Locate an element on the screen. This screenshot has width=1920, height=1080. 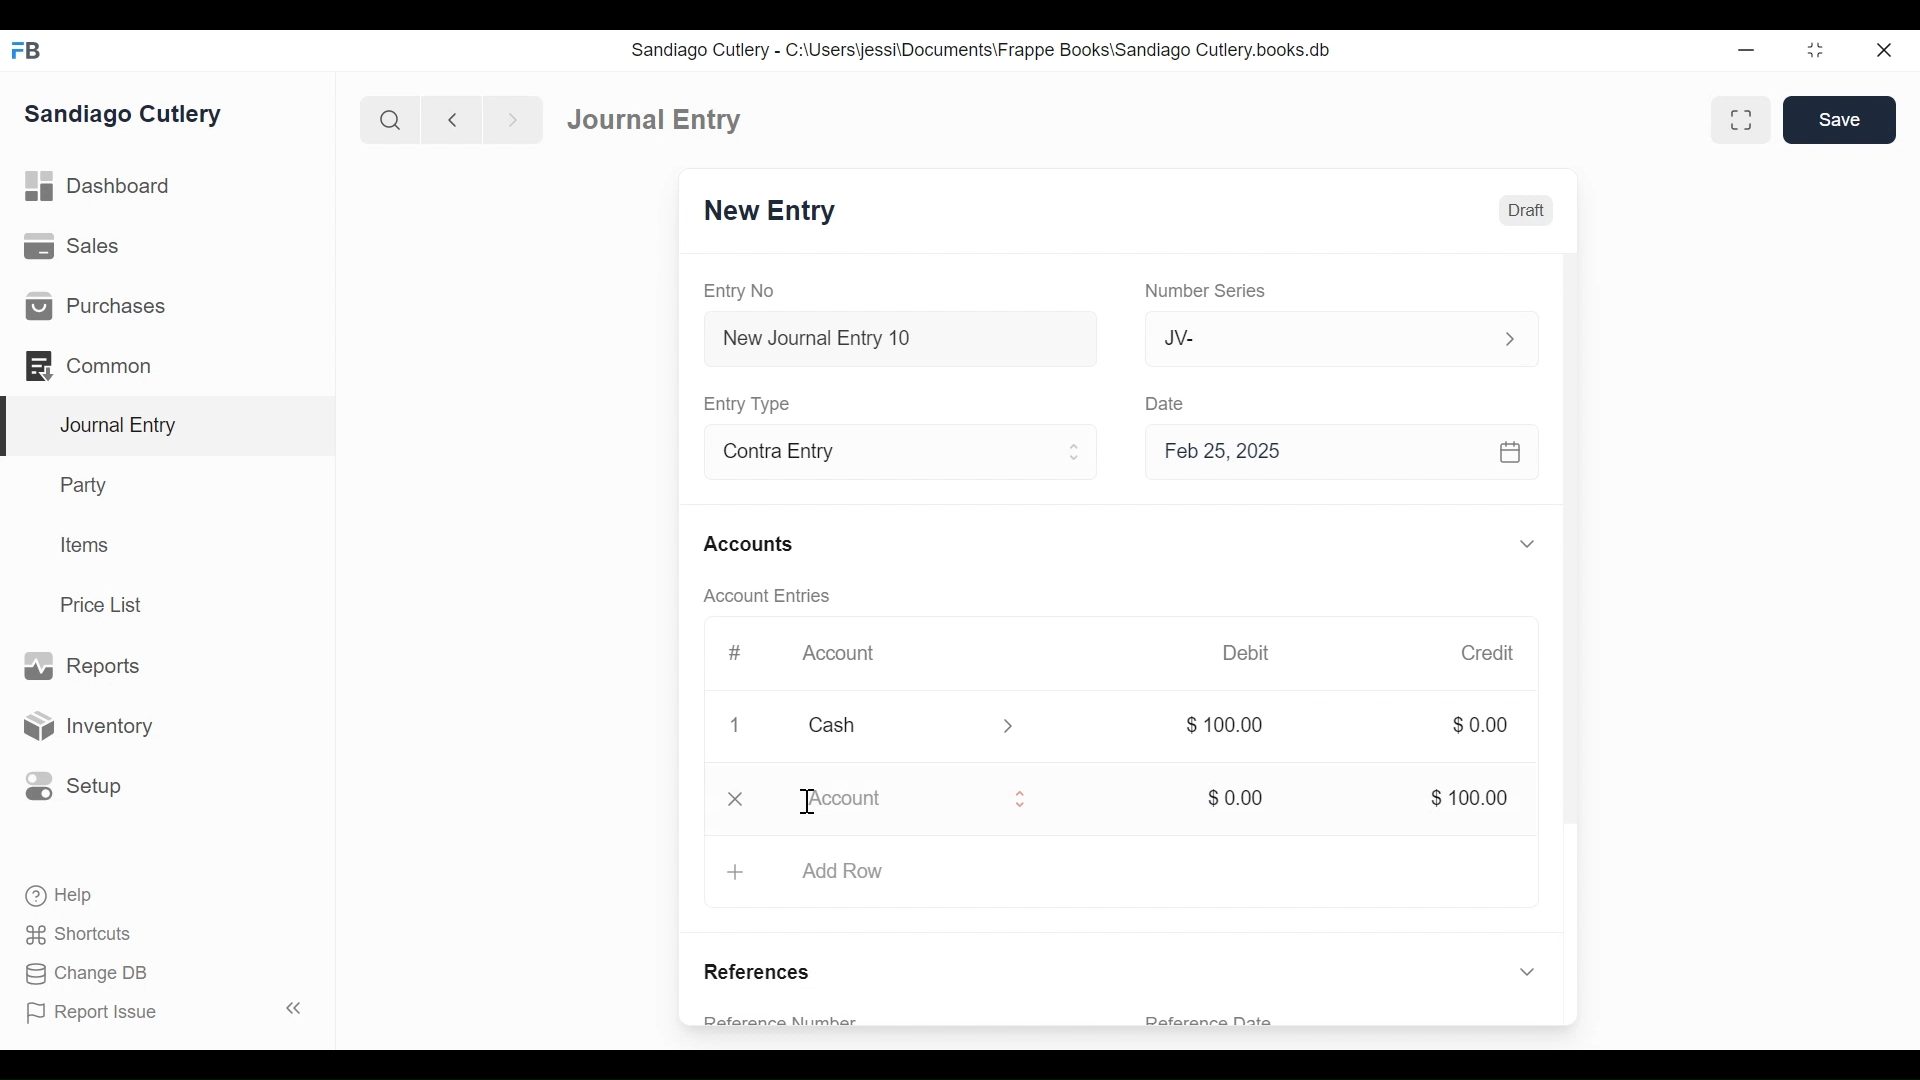
Common is located at coordinates (90, 364).